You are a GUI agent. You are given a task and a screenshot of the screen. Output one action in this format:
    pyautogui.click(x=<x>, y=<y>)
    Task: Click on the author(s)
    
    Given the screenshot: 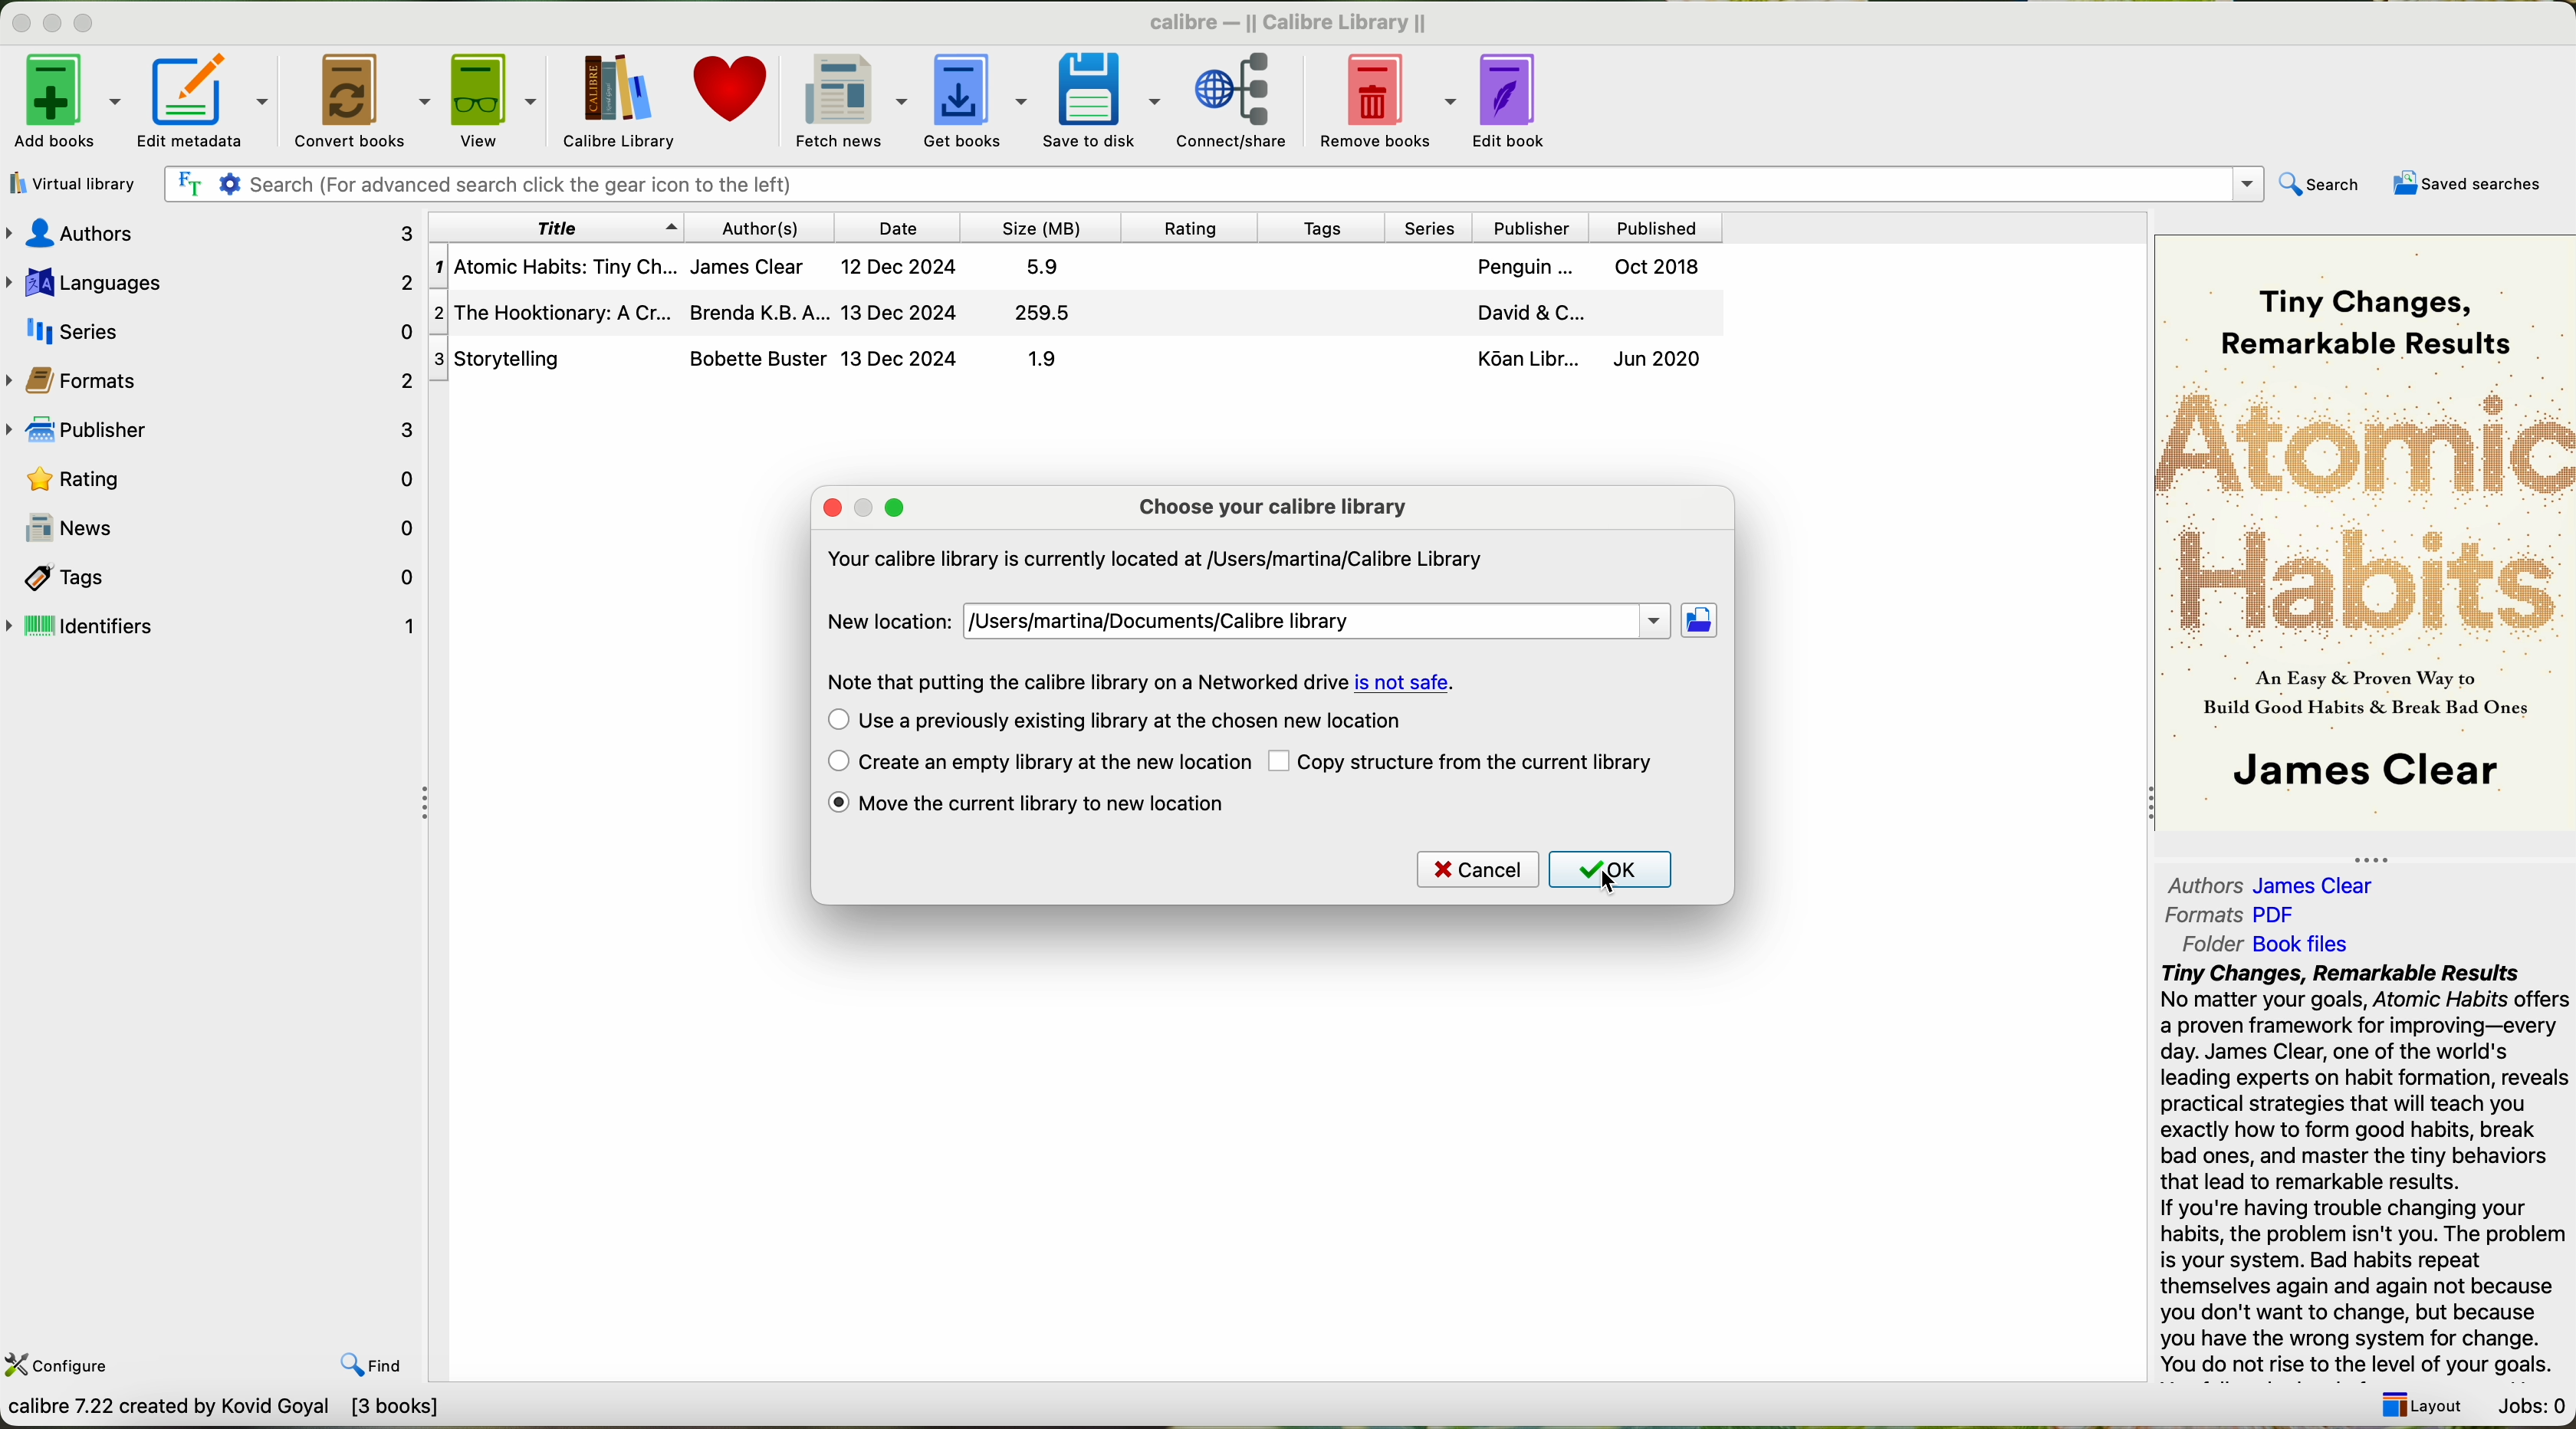 What is the action you would take?
    pyautogui.click(x=761, y=228)
    